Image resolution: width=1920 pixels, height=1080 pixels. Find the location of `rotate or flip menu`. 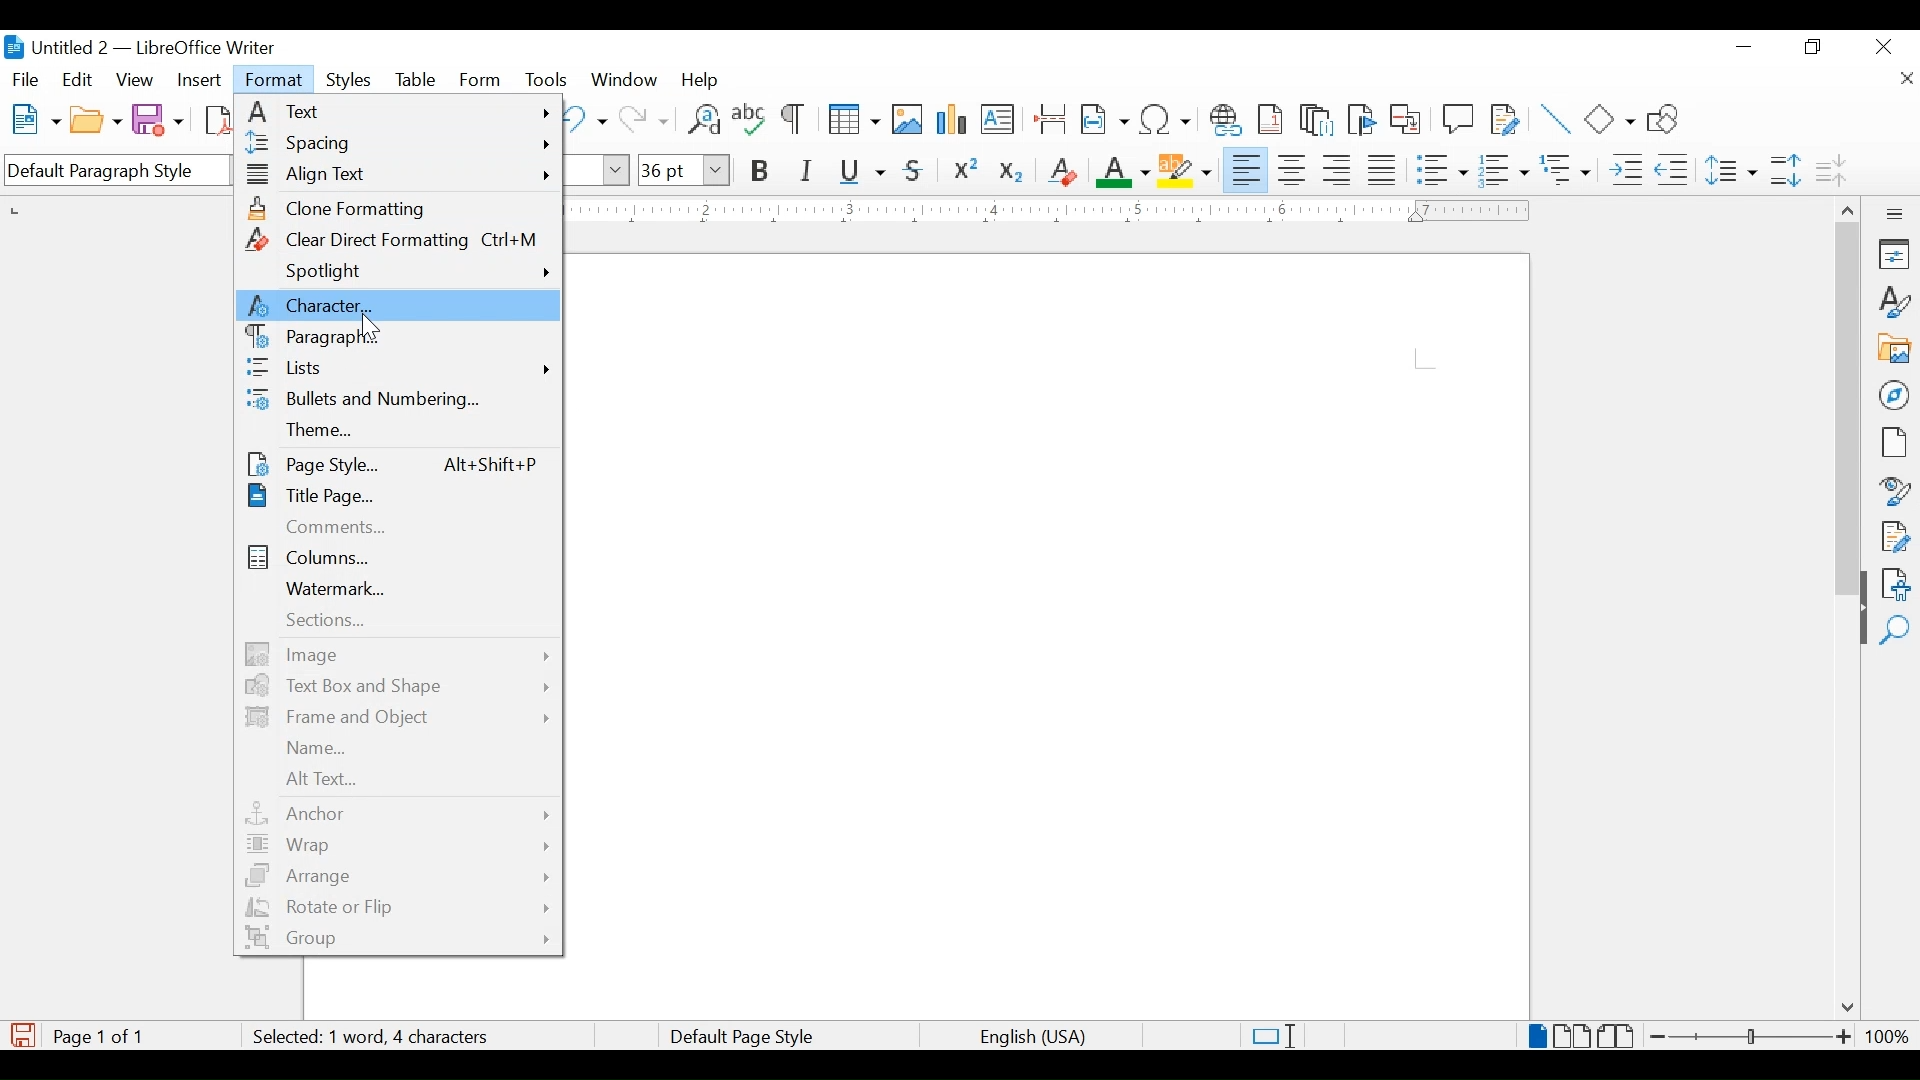

rotate or flip menu is located at coordinates (398, 908).